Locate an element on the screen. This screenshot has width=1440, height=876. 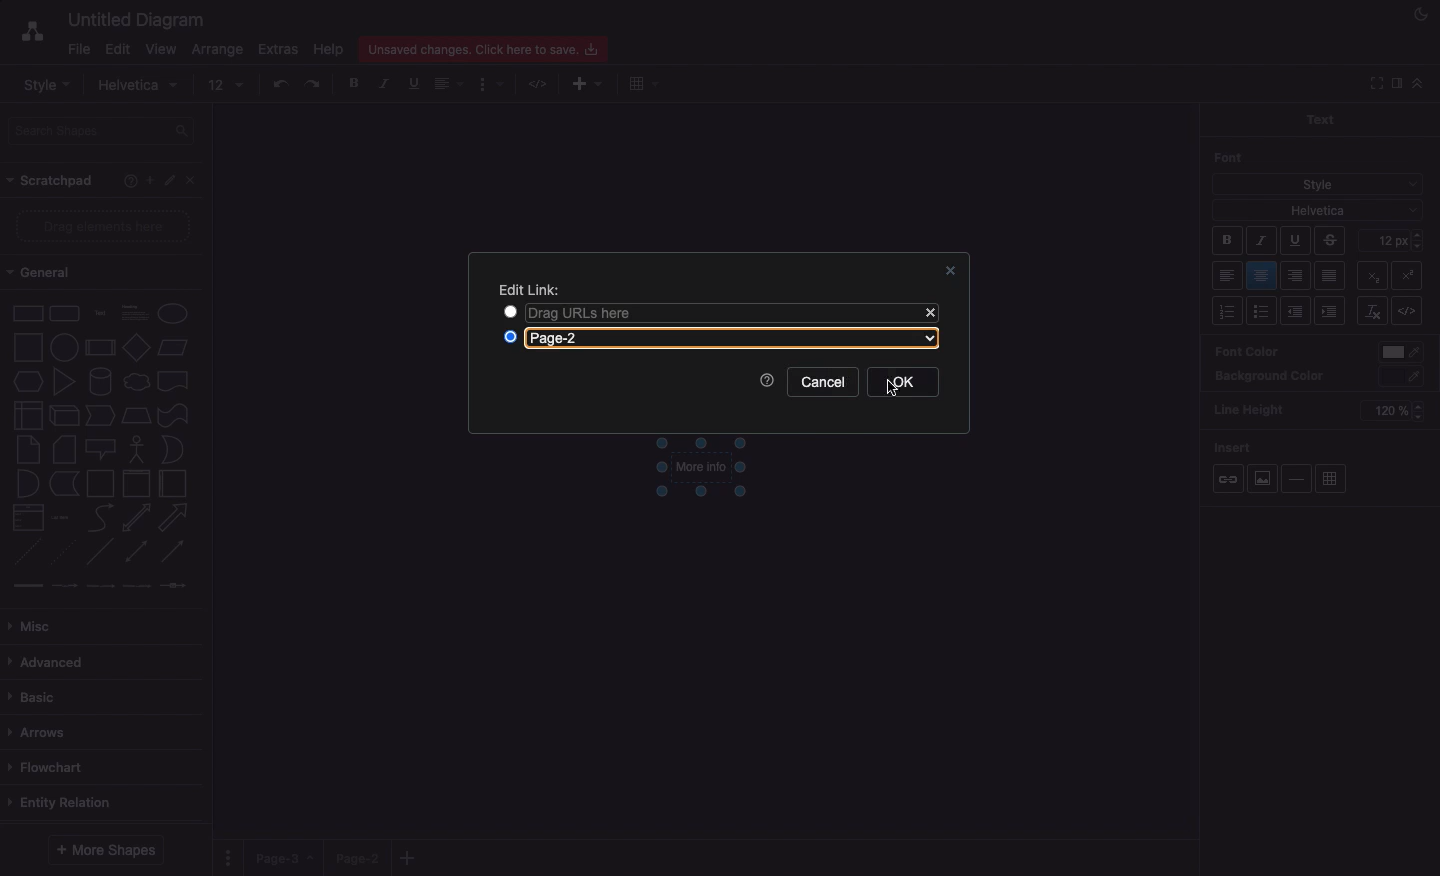
Add is located at coordinates (411, 857).